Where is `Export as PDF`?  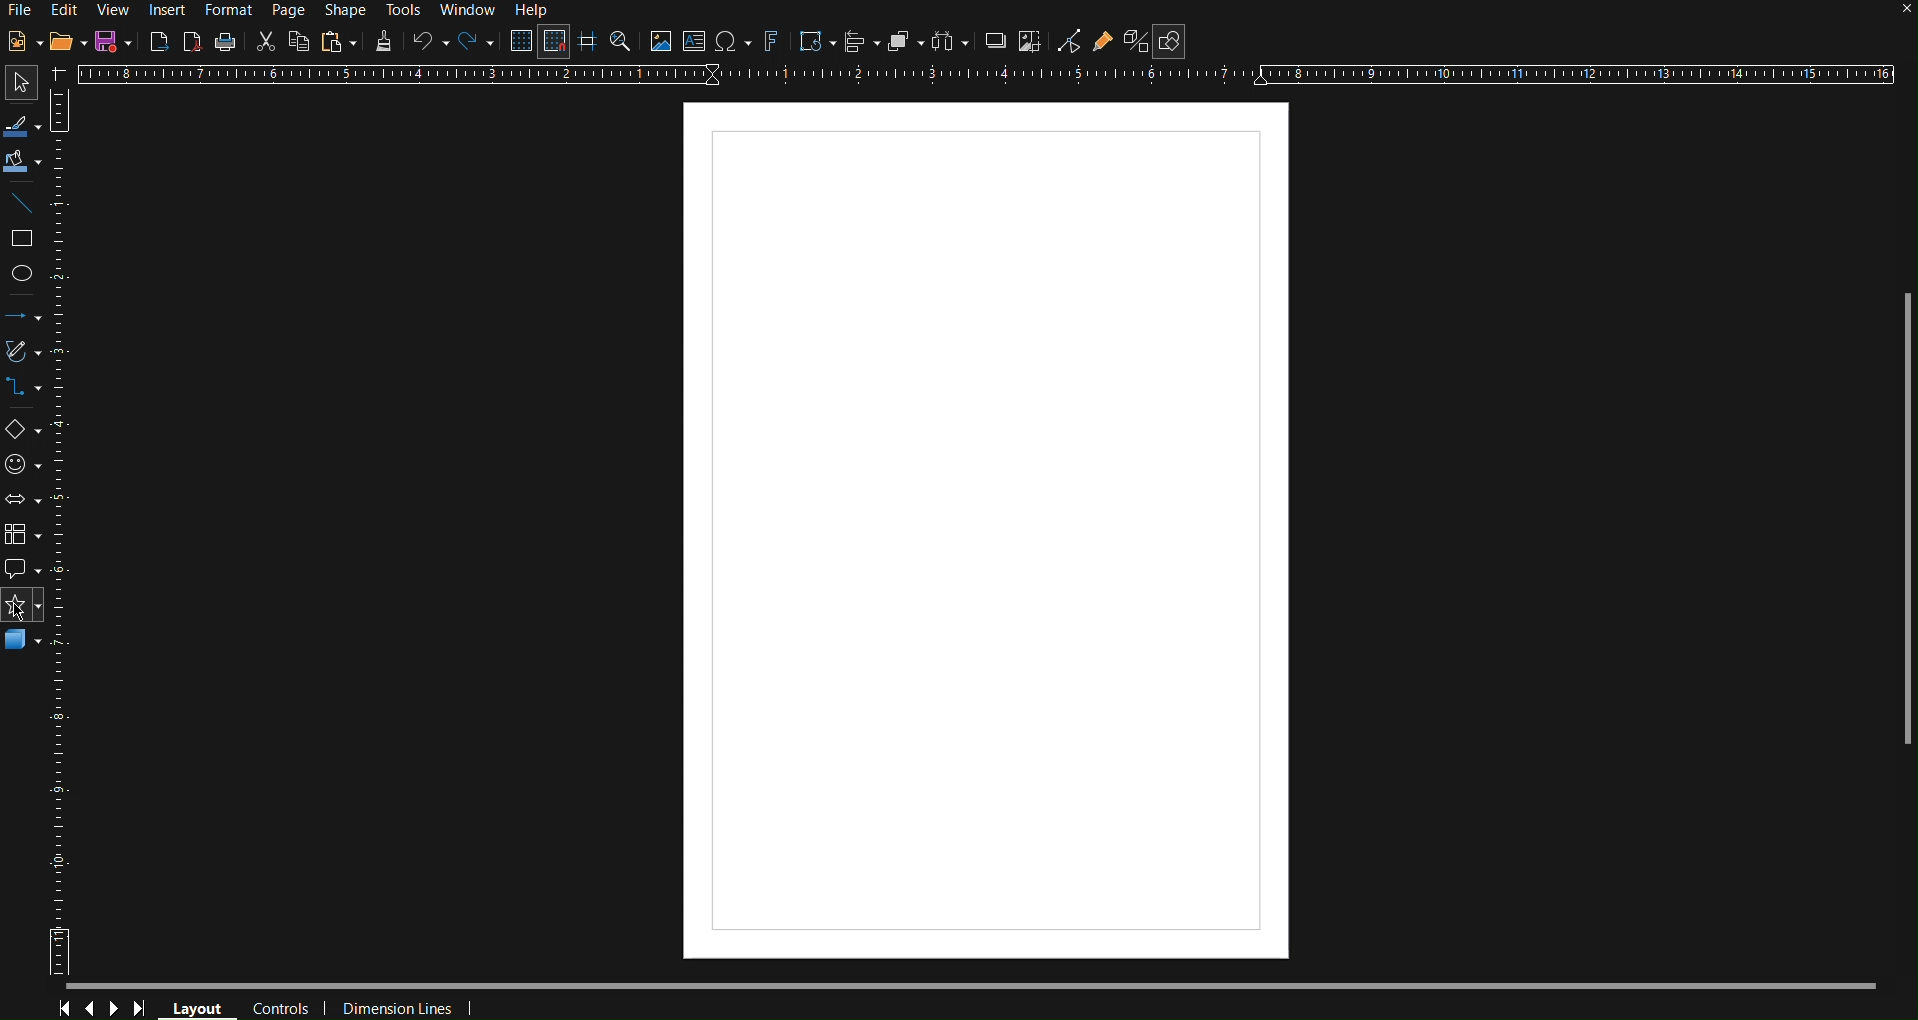 Export as PDF is located at coordinates (193, 41).